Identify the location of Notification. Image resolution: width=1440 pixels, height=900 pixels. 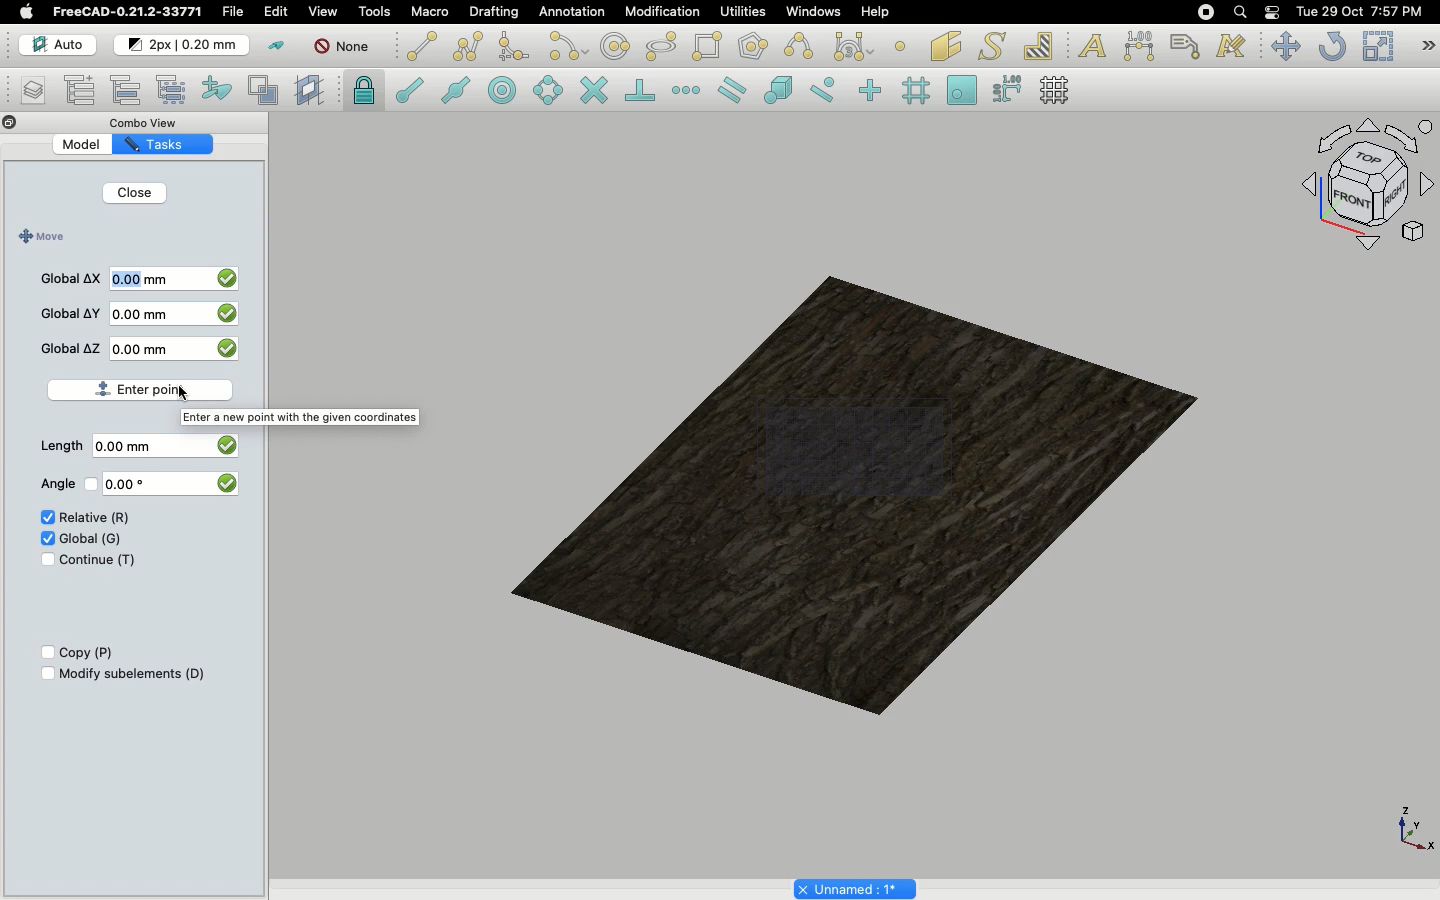
(1274, 11).